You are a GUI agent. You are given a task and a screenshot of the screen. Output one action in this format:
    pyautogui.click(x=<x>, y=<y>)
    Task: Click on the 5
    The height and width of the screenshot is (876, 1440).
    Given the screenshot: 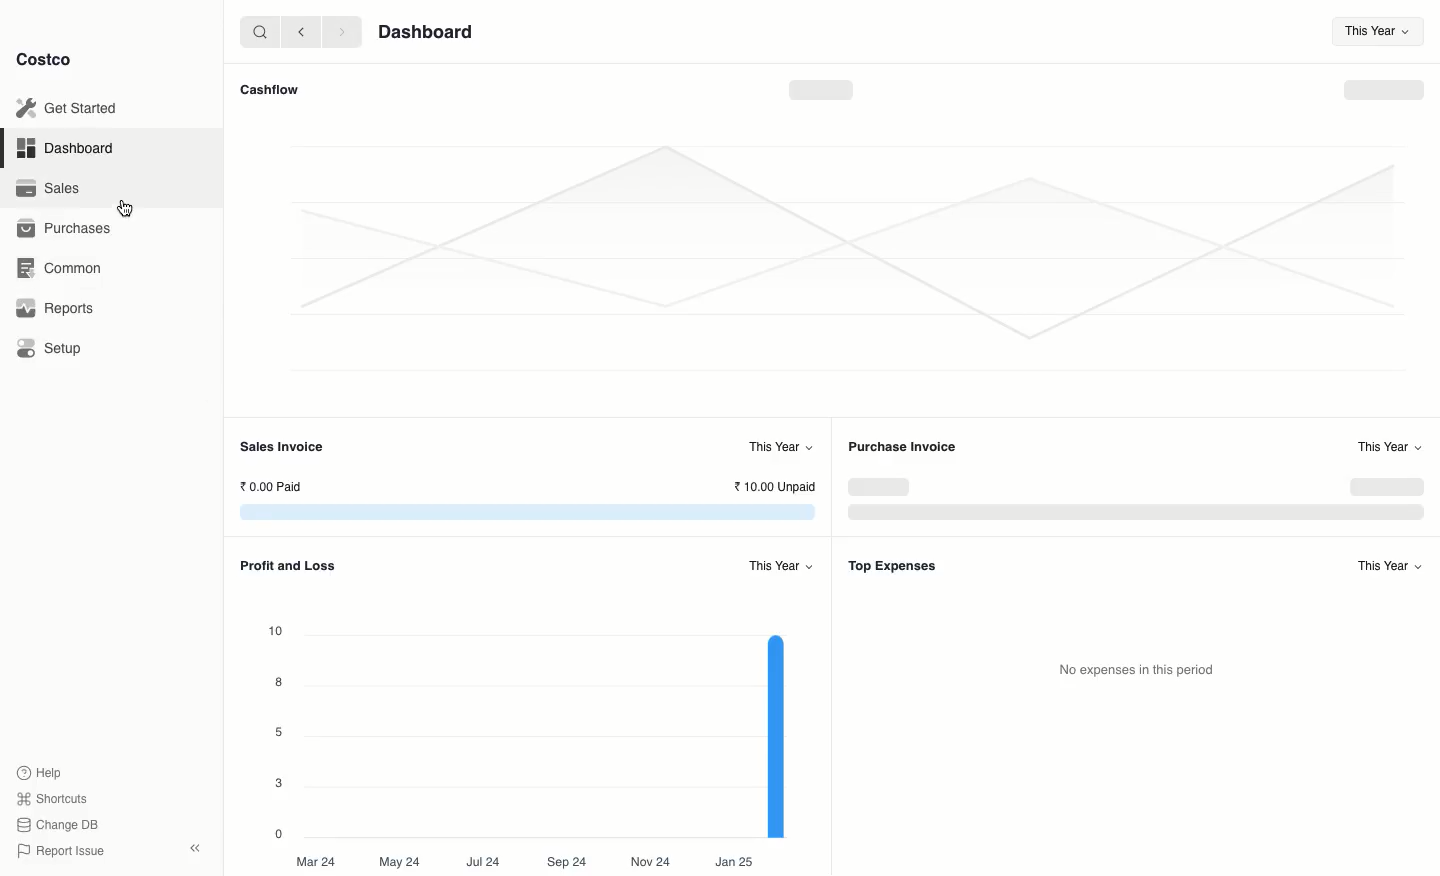 What is the action you would take?
    pyautogui.click(x=279, y=731)
    